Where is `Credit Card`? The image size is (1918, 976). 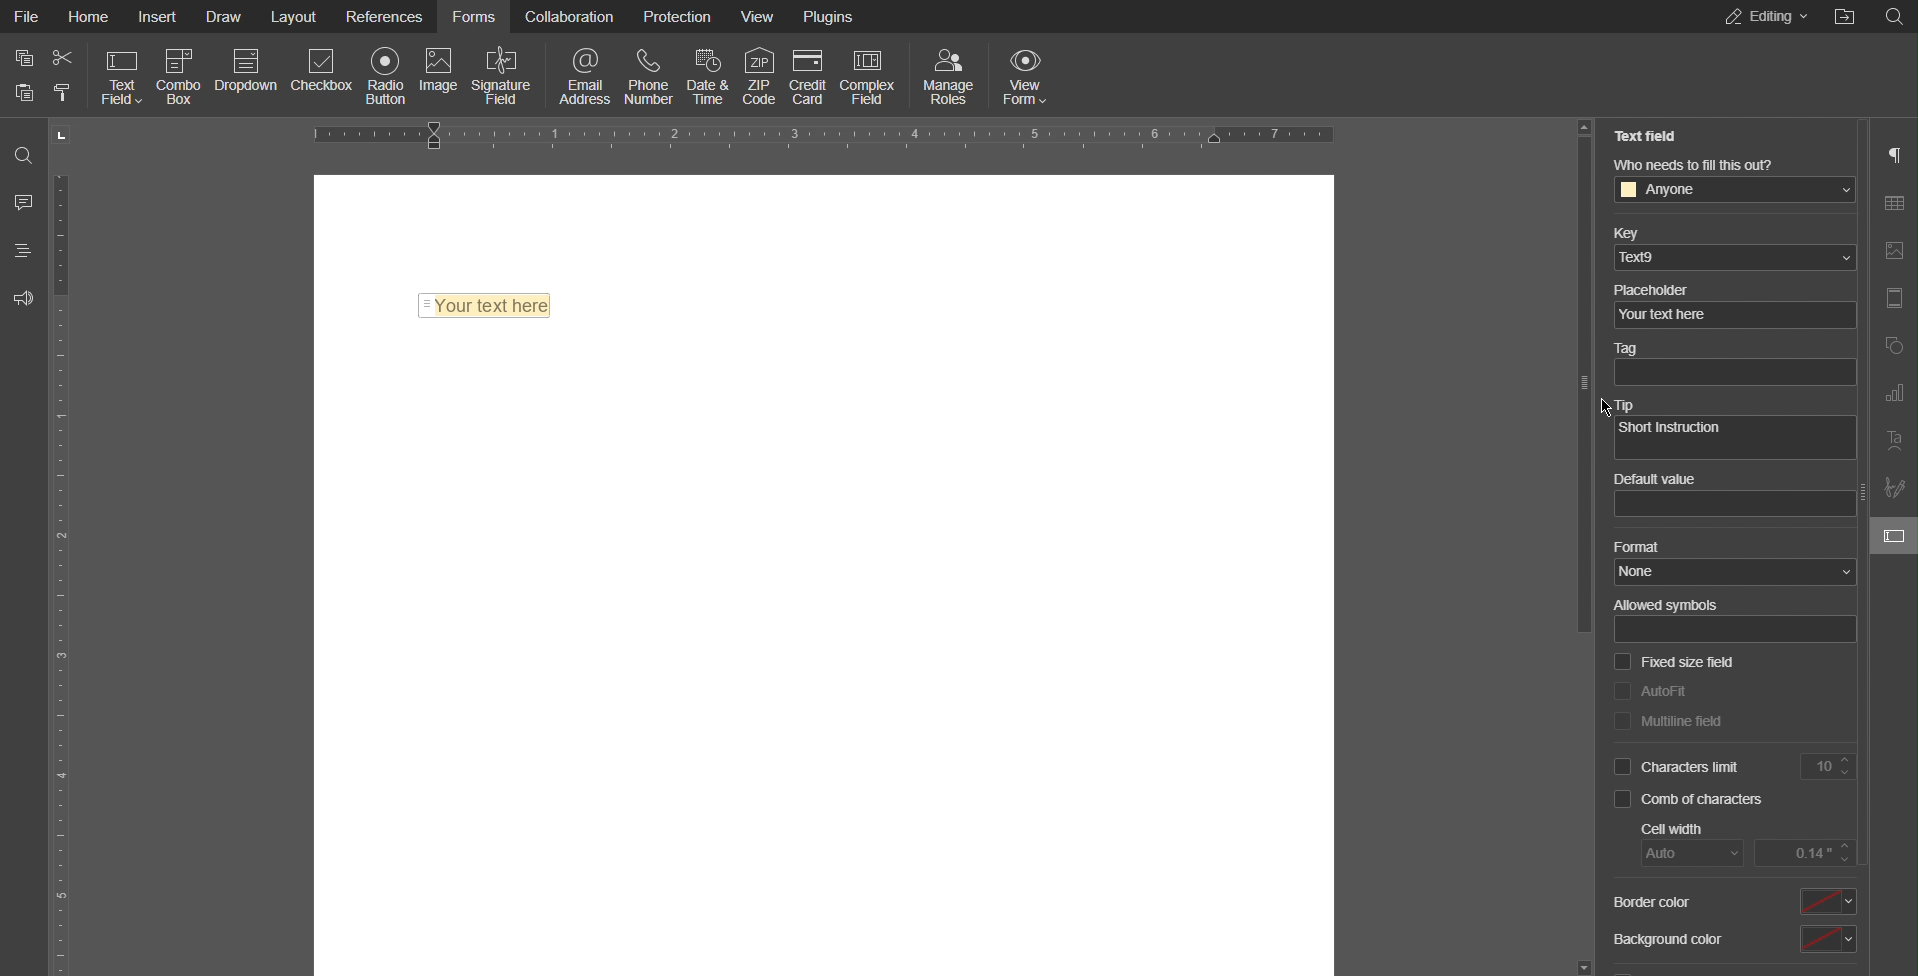
Credit Card is located at coordinates (809, 74).